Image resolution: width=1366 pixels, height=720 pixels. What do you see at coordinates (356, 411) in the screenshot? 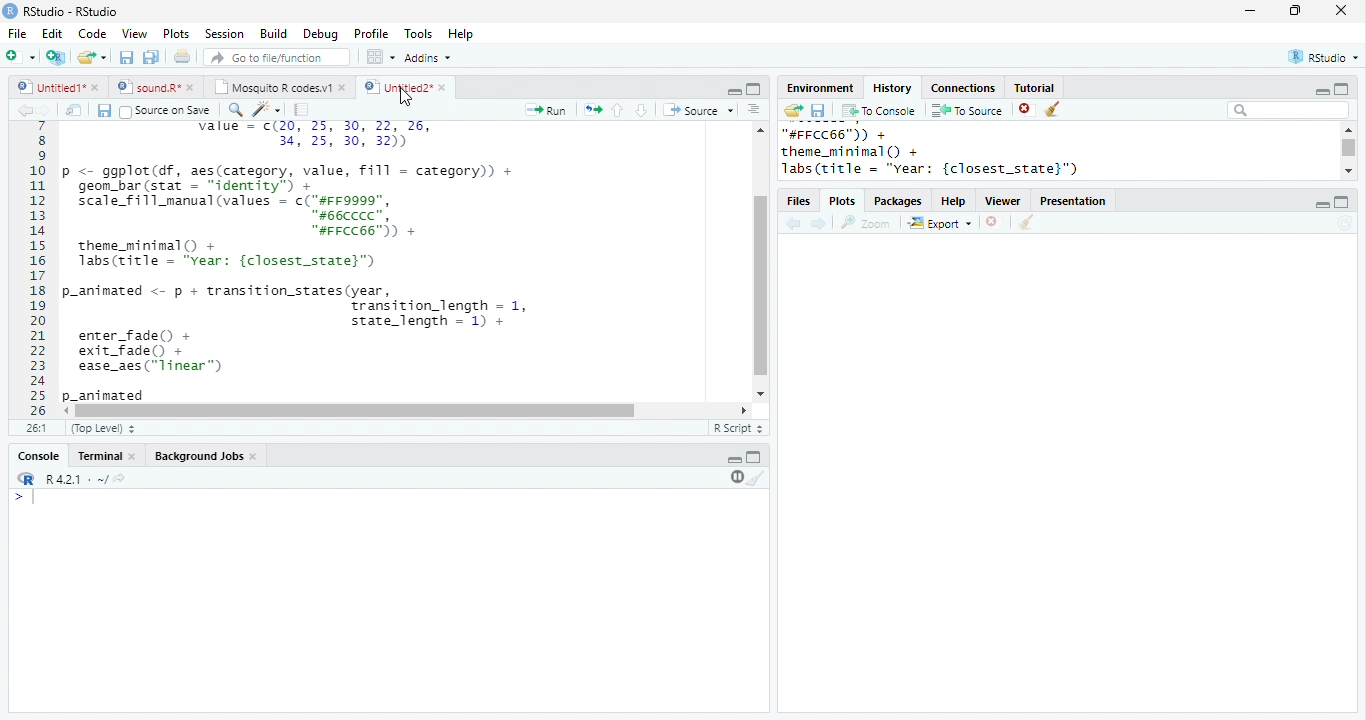
I see `scroll bar` at bounding box center [356, 411].